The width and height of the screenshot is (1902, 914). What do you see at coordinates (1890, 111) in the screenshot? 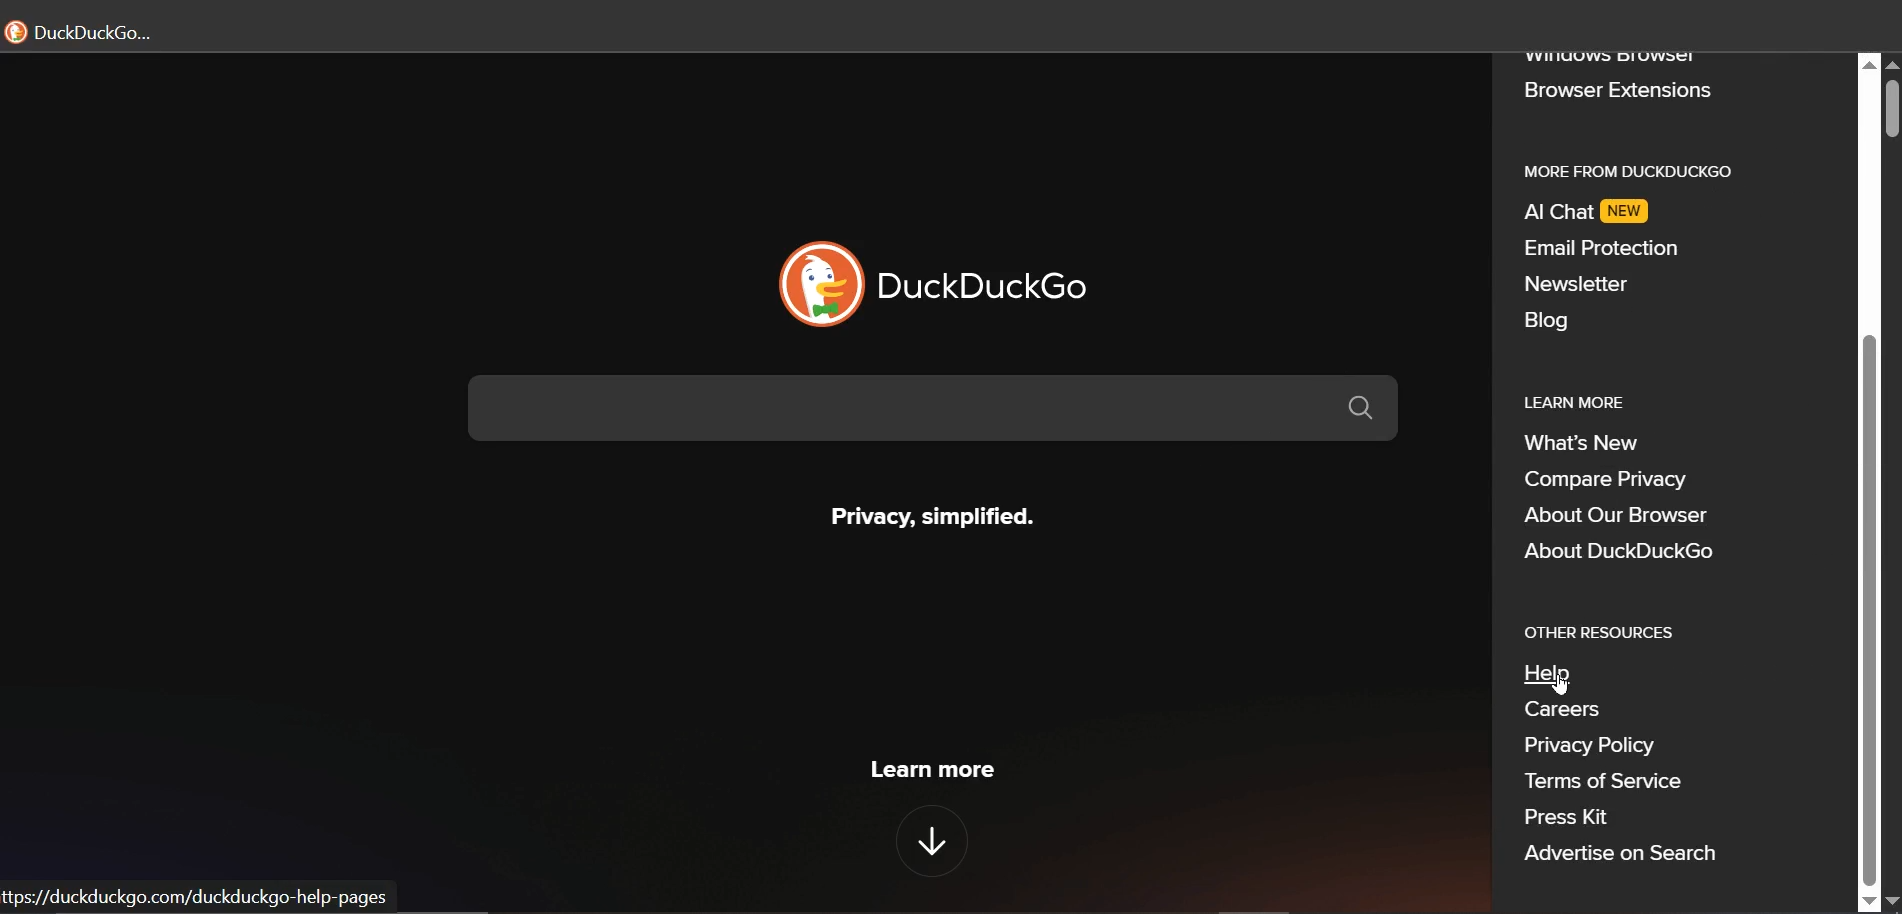
I see `scroll` at bounding box center [1890, 111].